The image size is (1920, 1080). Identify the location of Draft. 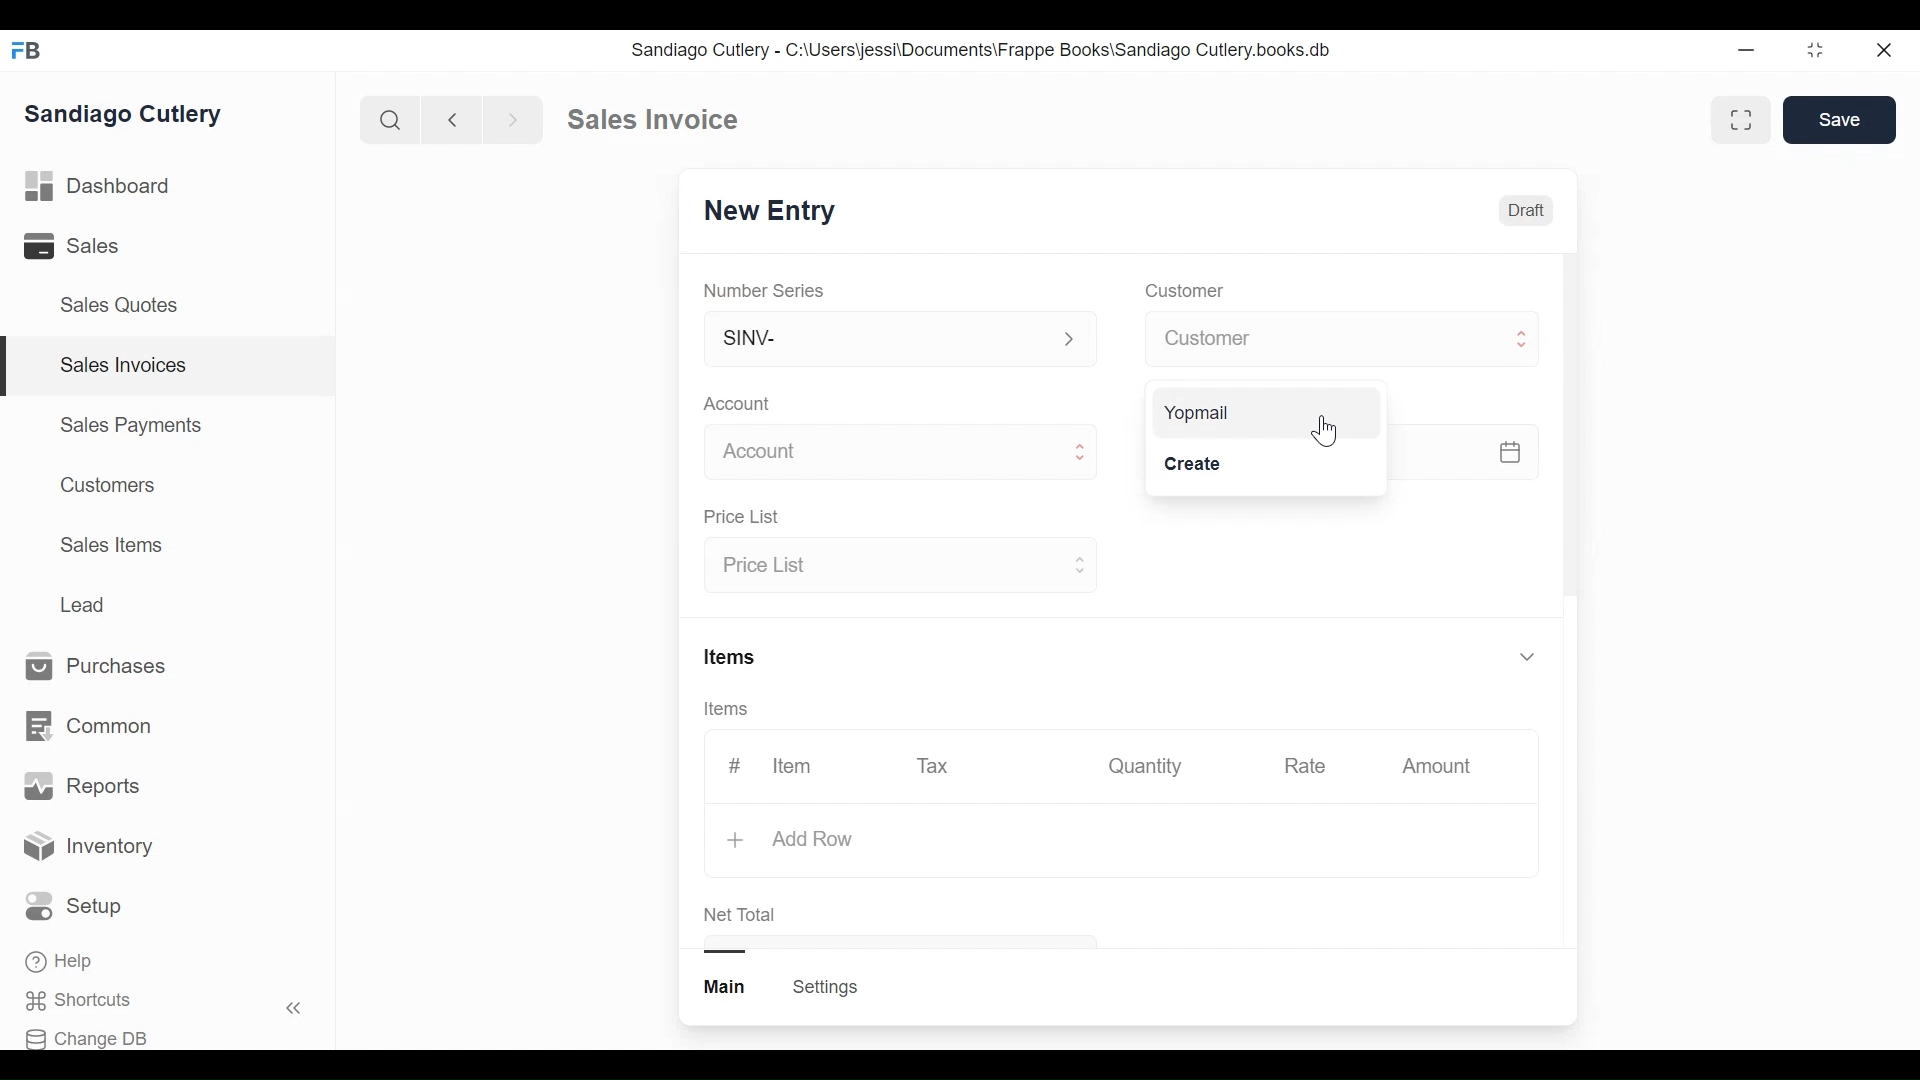
(1525, 210).